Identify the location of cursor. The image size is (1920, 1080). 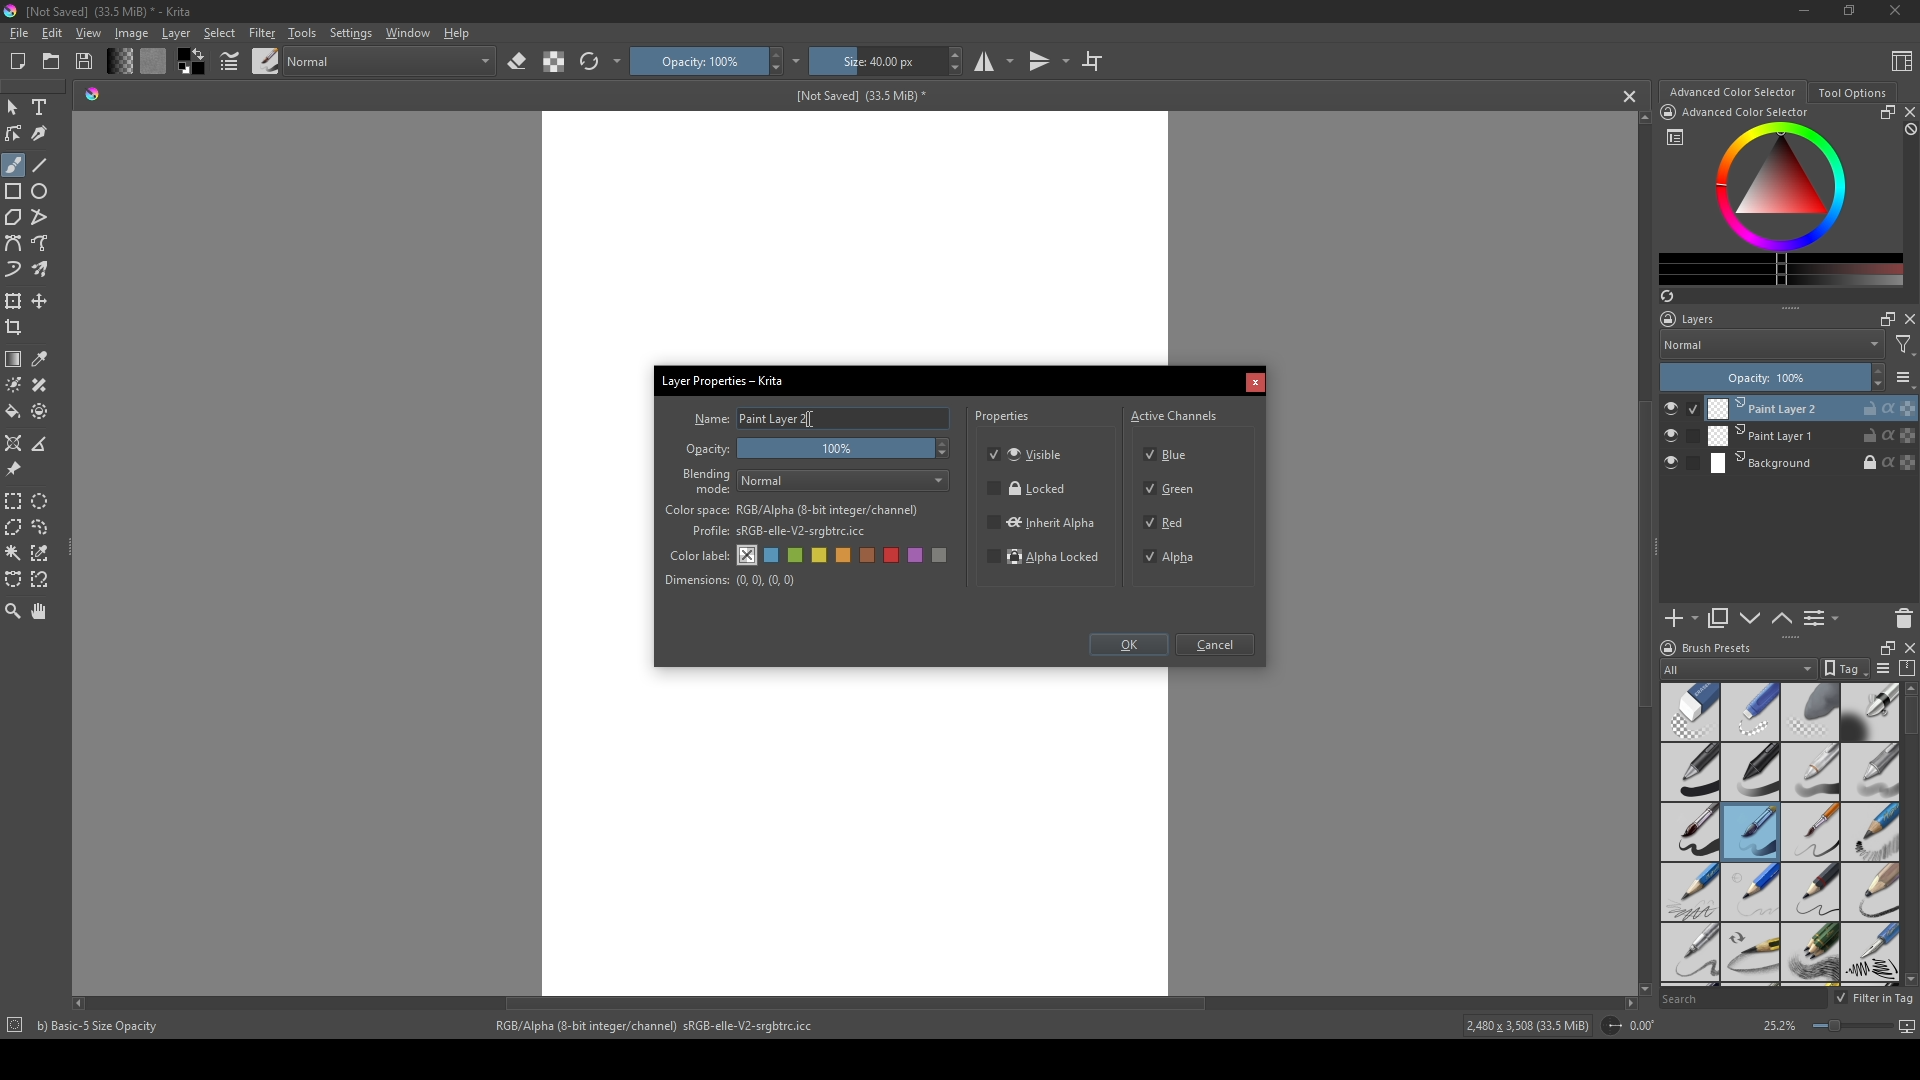
(816, 420).